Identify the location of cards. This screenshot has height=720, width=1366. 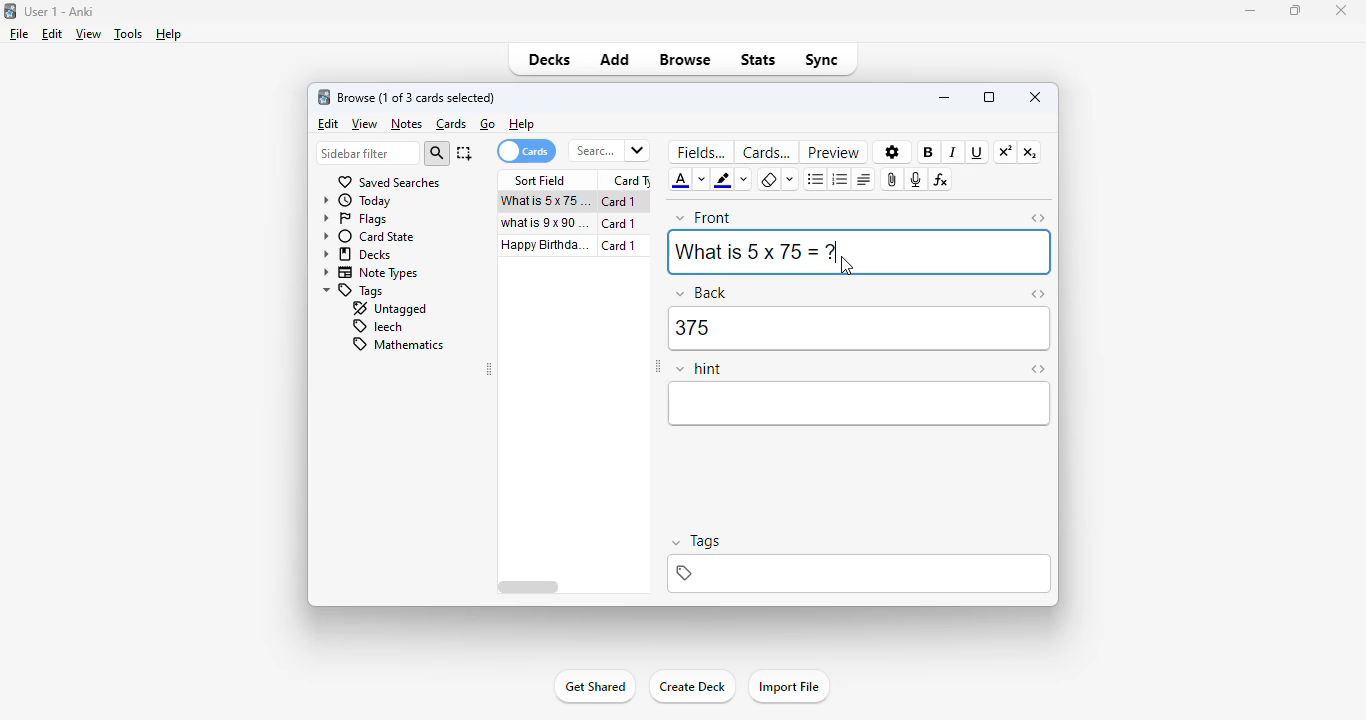
(527, 151).